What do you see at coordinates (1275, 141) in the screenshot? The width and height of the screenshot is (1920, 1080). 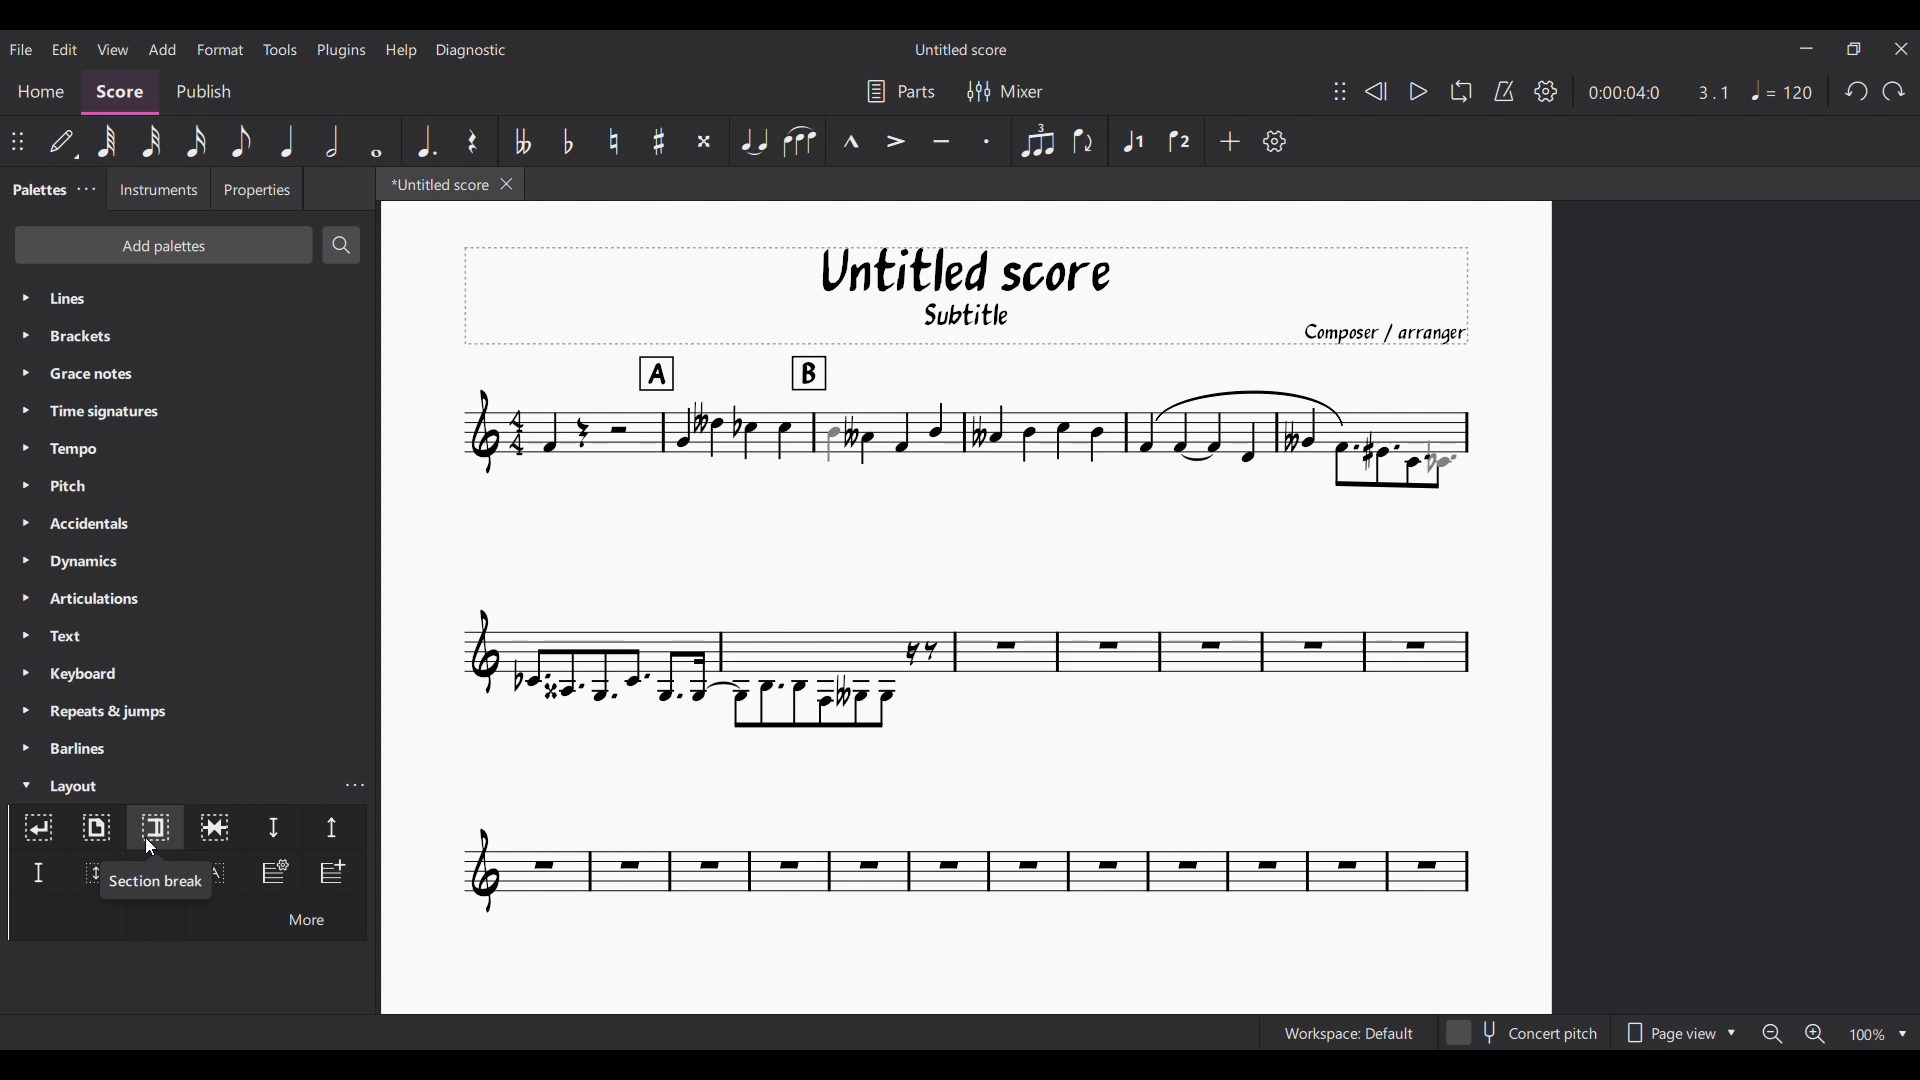 I see `Customize settings` at bounding box center [1275, 141].